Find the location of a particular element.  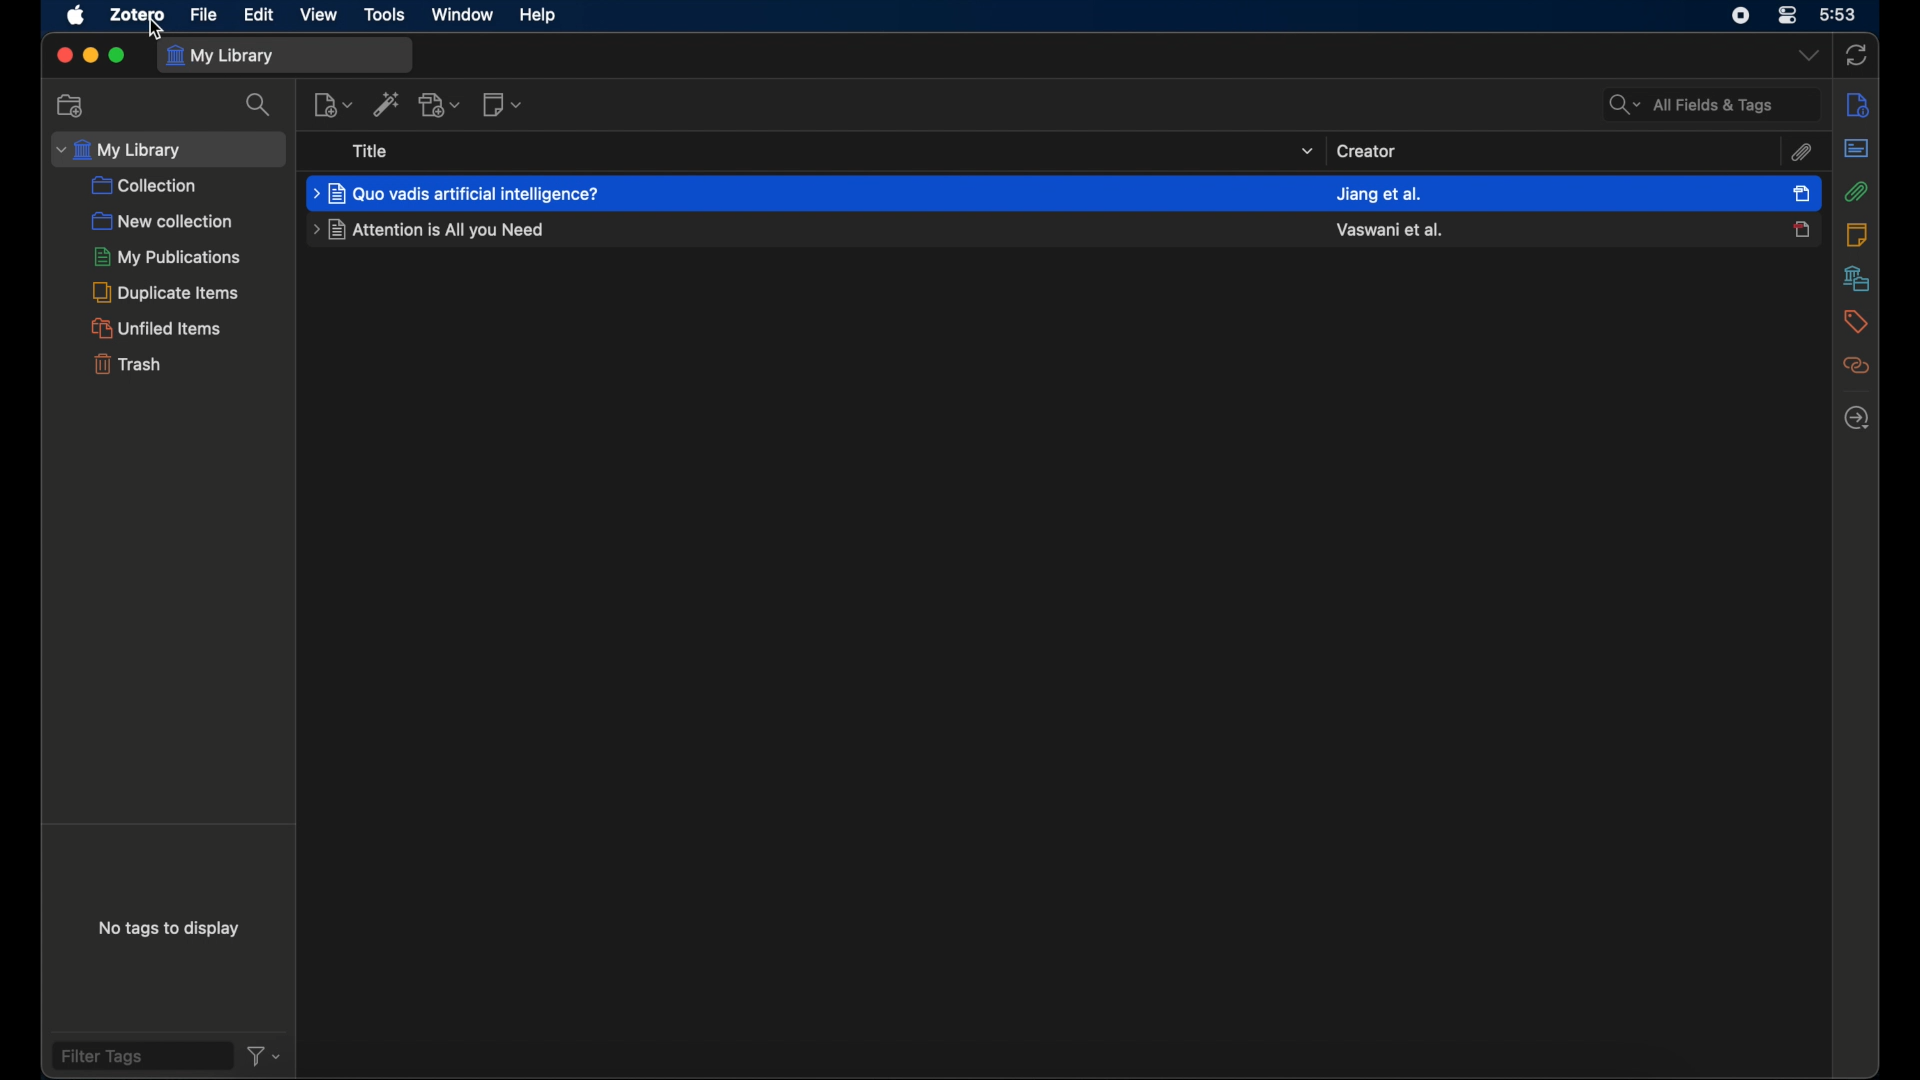

creator is located at coordinates (1367, 151).